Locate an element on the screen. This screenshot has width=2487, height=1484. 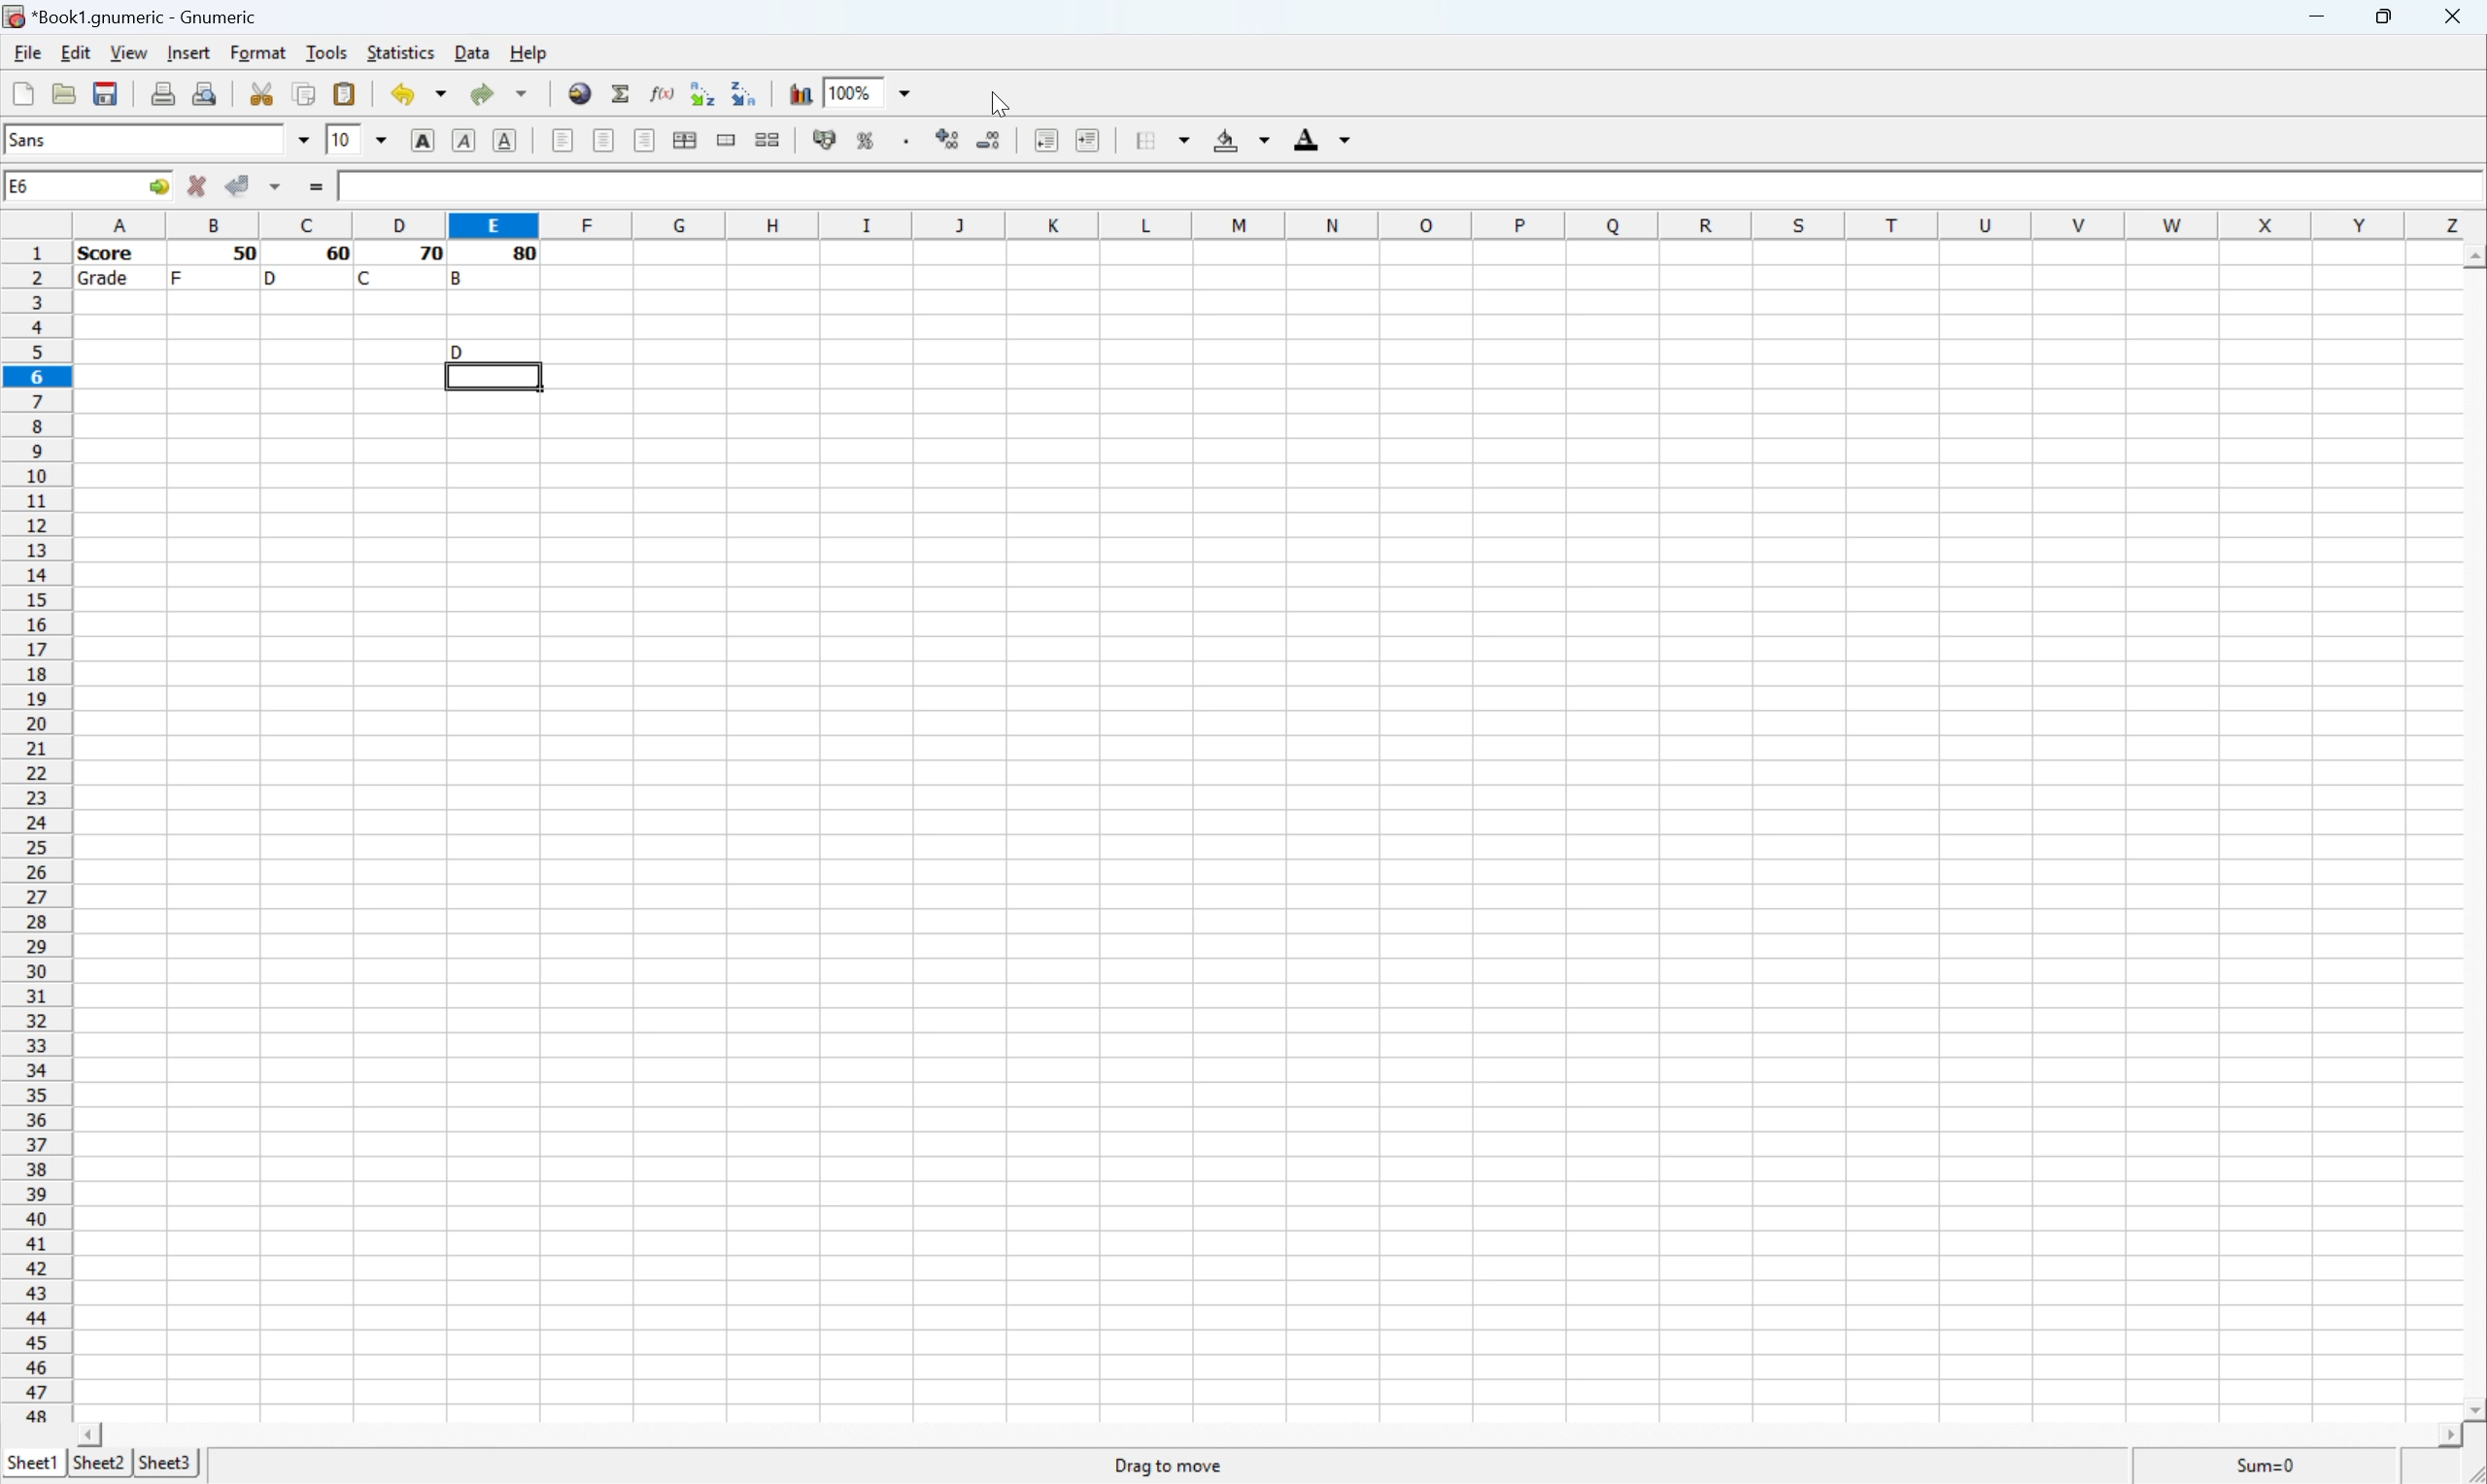
Help is located at coordinates (527, 55).